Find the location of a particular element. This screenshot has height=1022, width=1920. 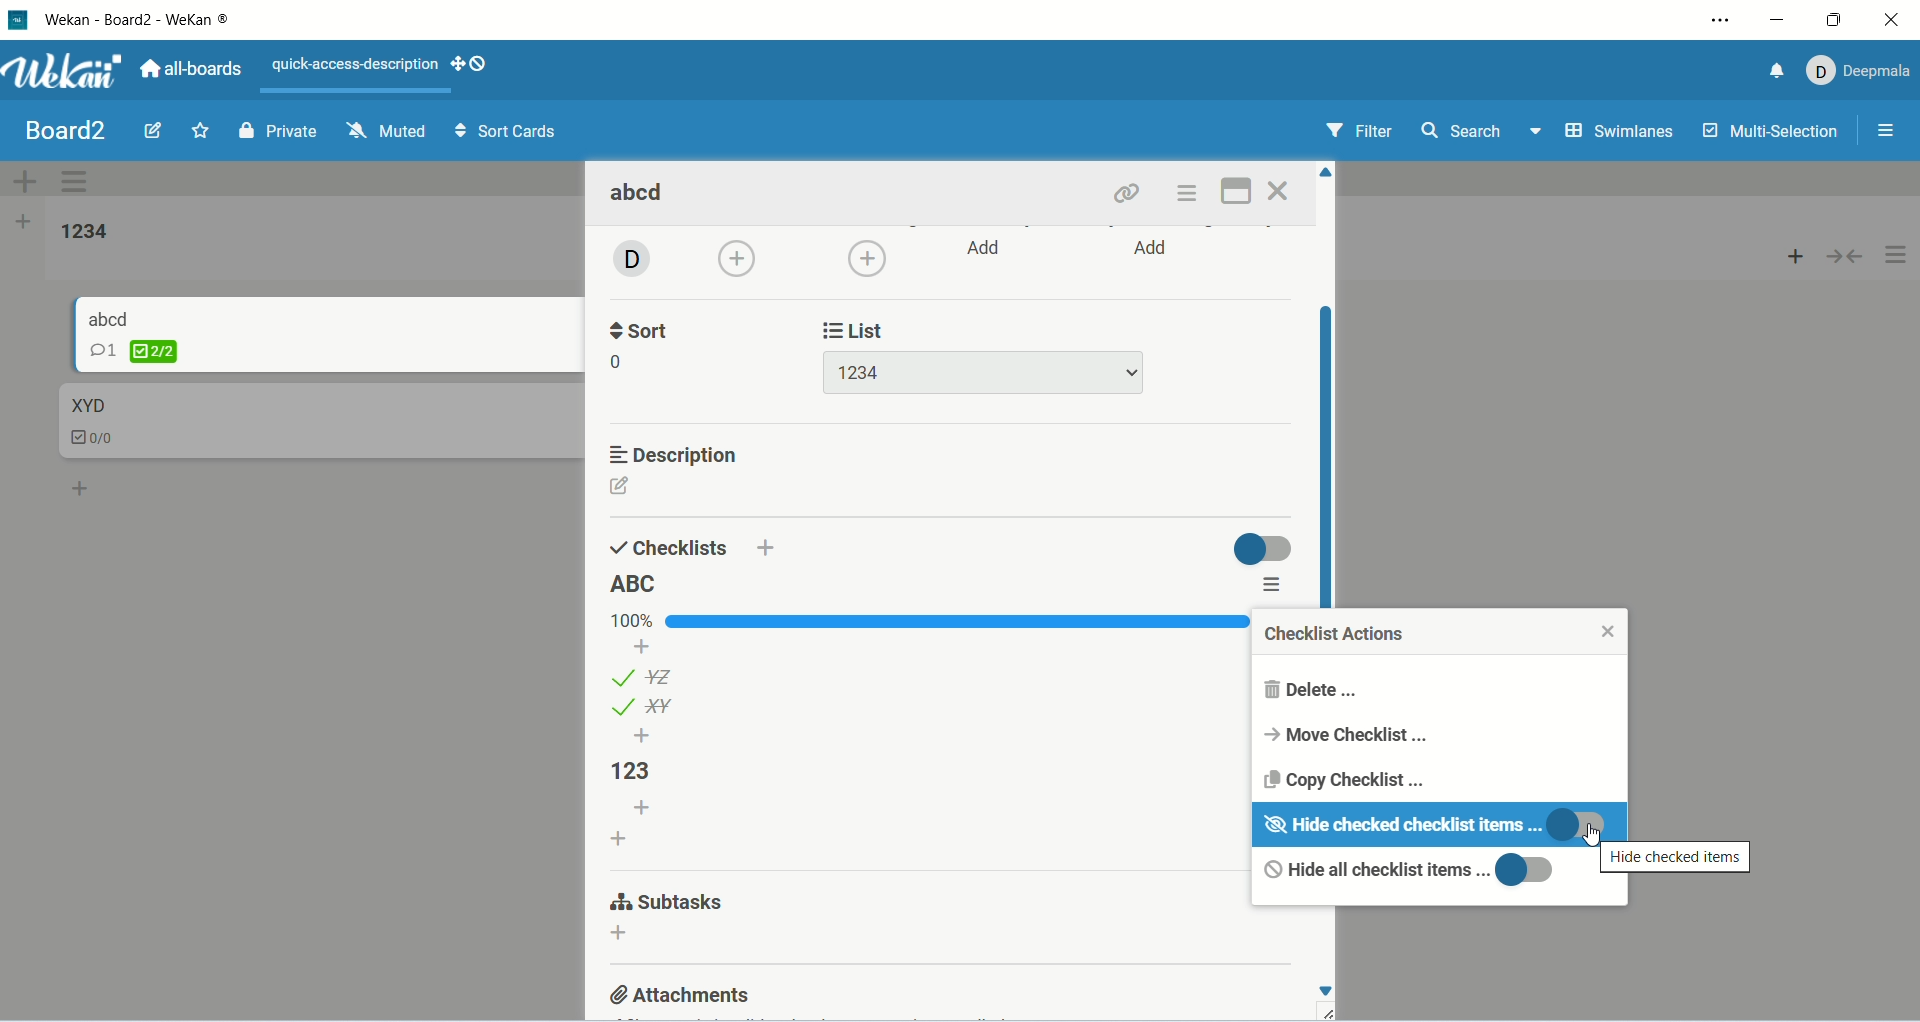

SHOW-DESKTOP-DRAG-HANDLES is located at coordinates (469, 64).